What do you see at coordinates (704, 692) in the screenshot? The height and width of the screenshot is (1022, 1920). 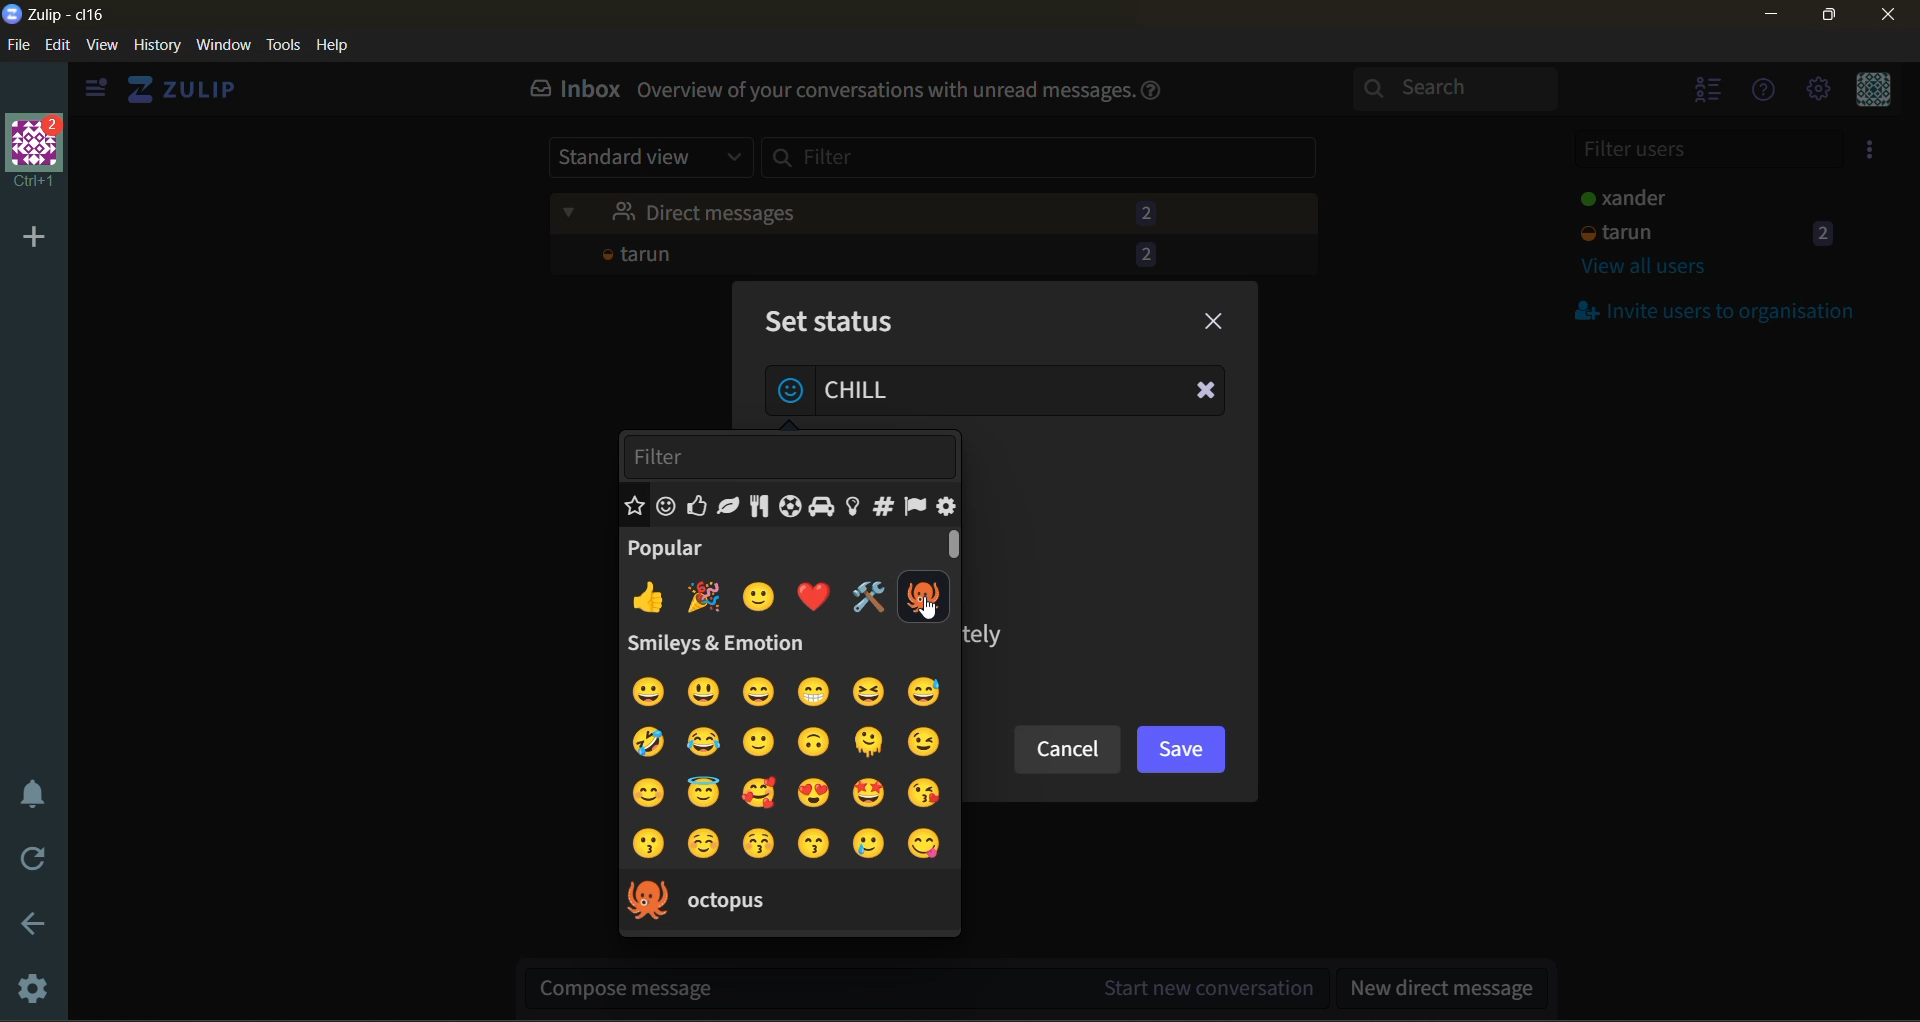 I see `emoji` at bounding box center [704, 692].